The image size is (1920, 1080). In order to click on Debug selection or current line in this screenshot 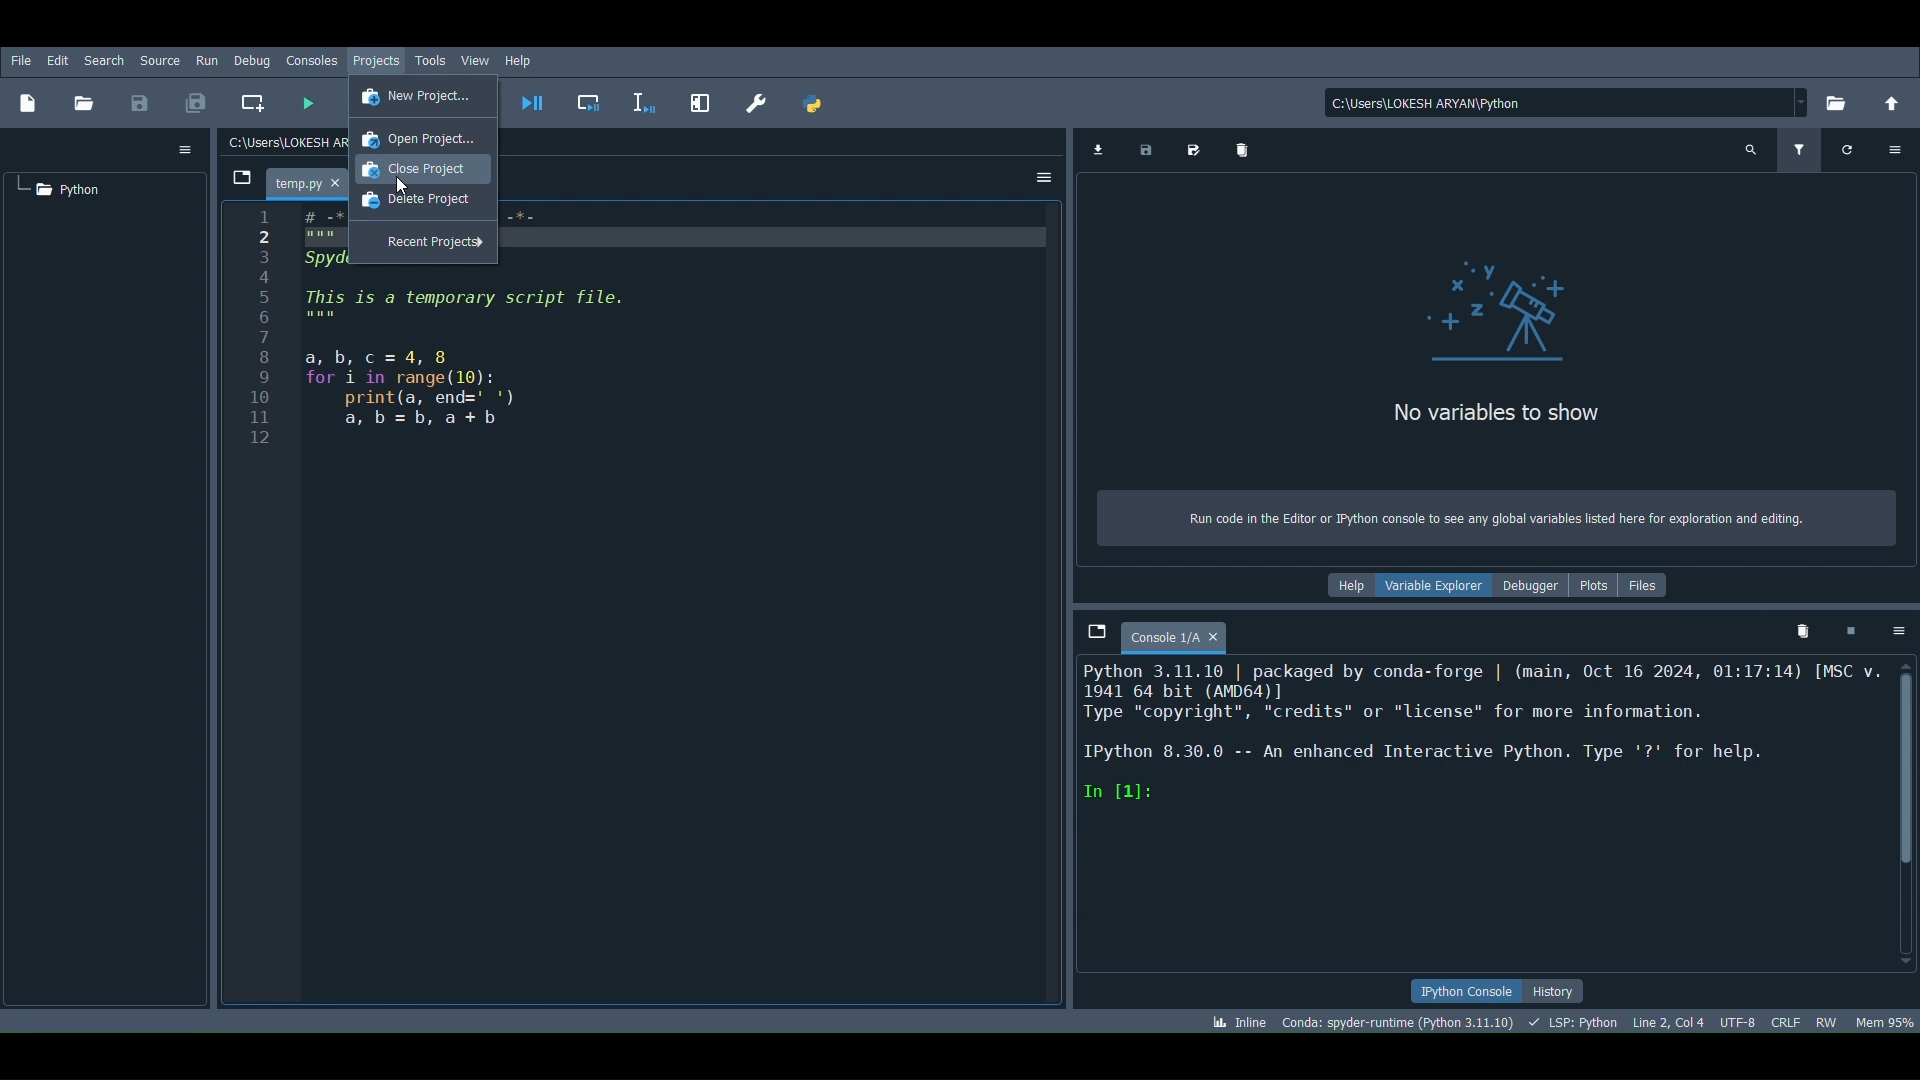, I will do `click(644, 100)`.